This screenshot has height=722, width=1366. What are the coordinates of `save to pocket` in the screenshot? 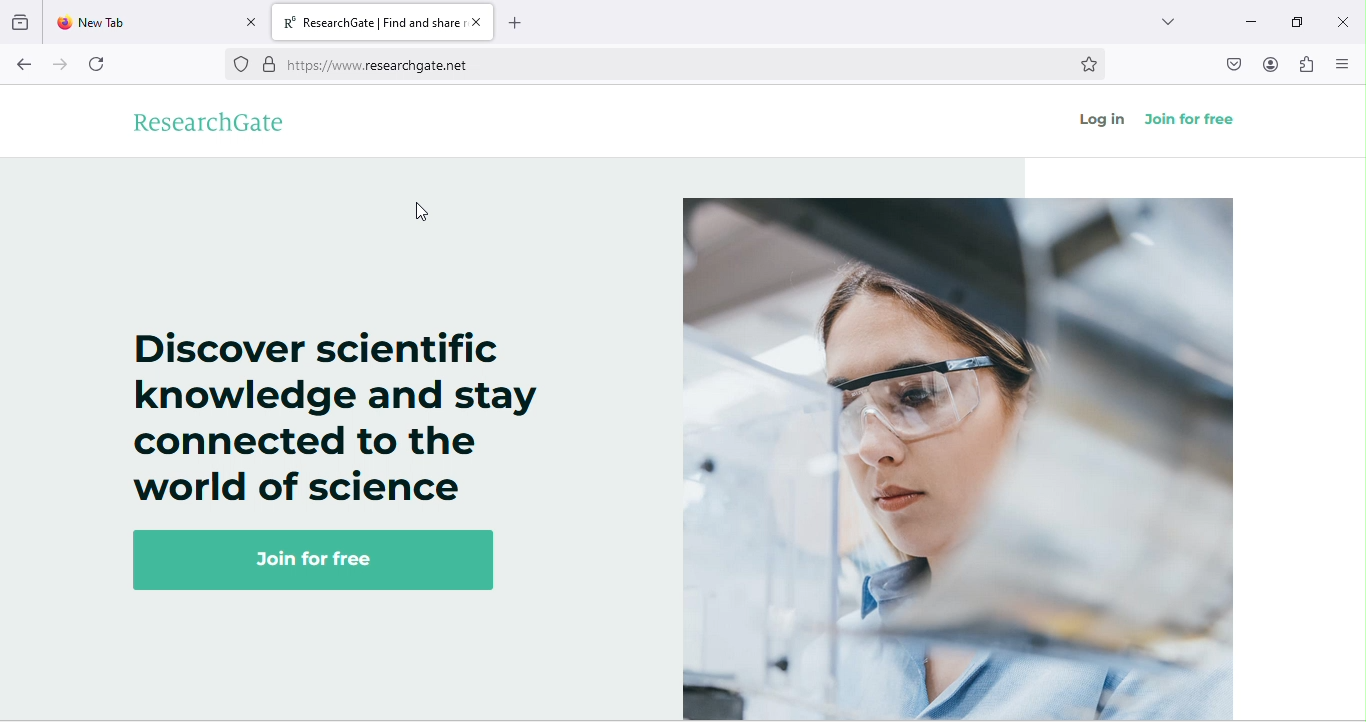 It's located at (1226, 66).